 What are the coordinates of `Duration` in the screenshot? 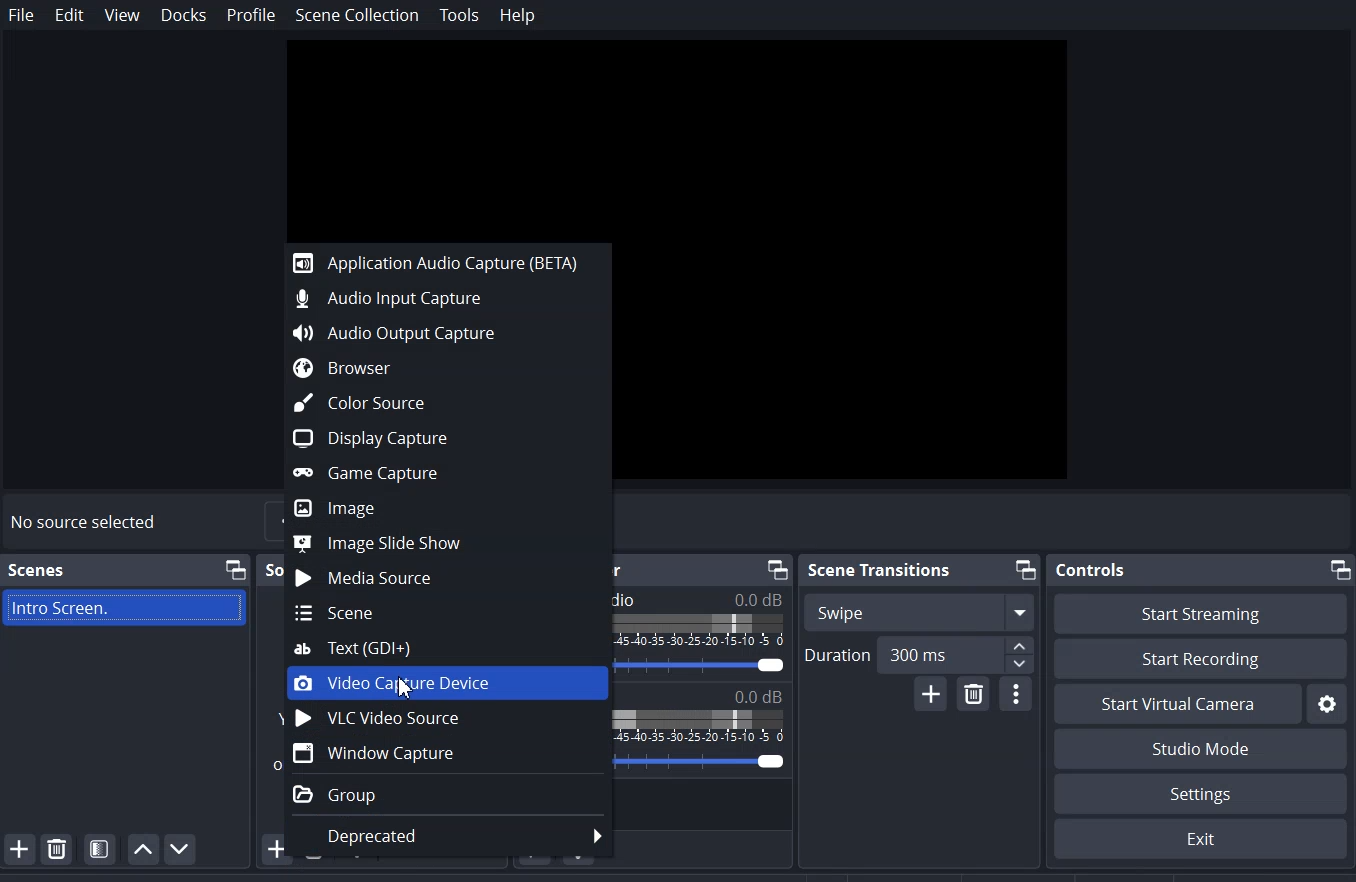 It's located at (919, 653).